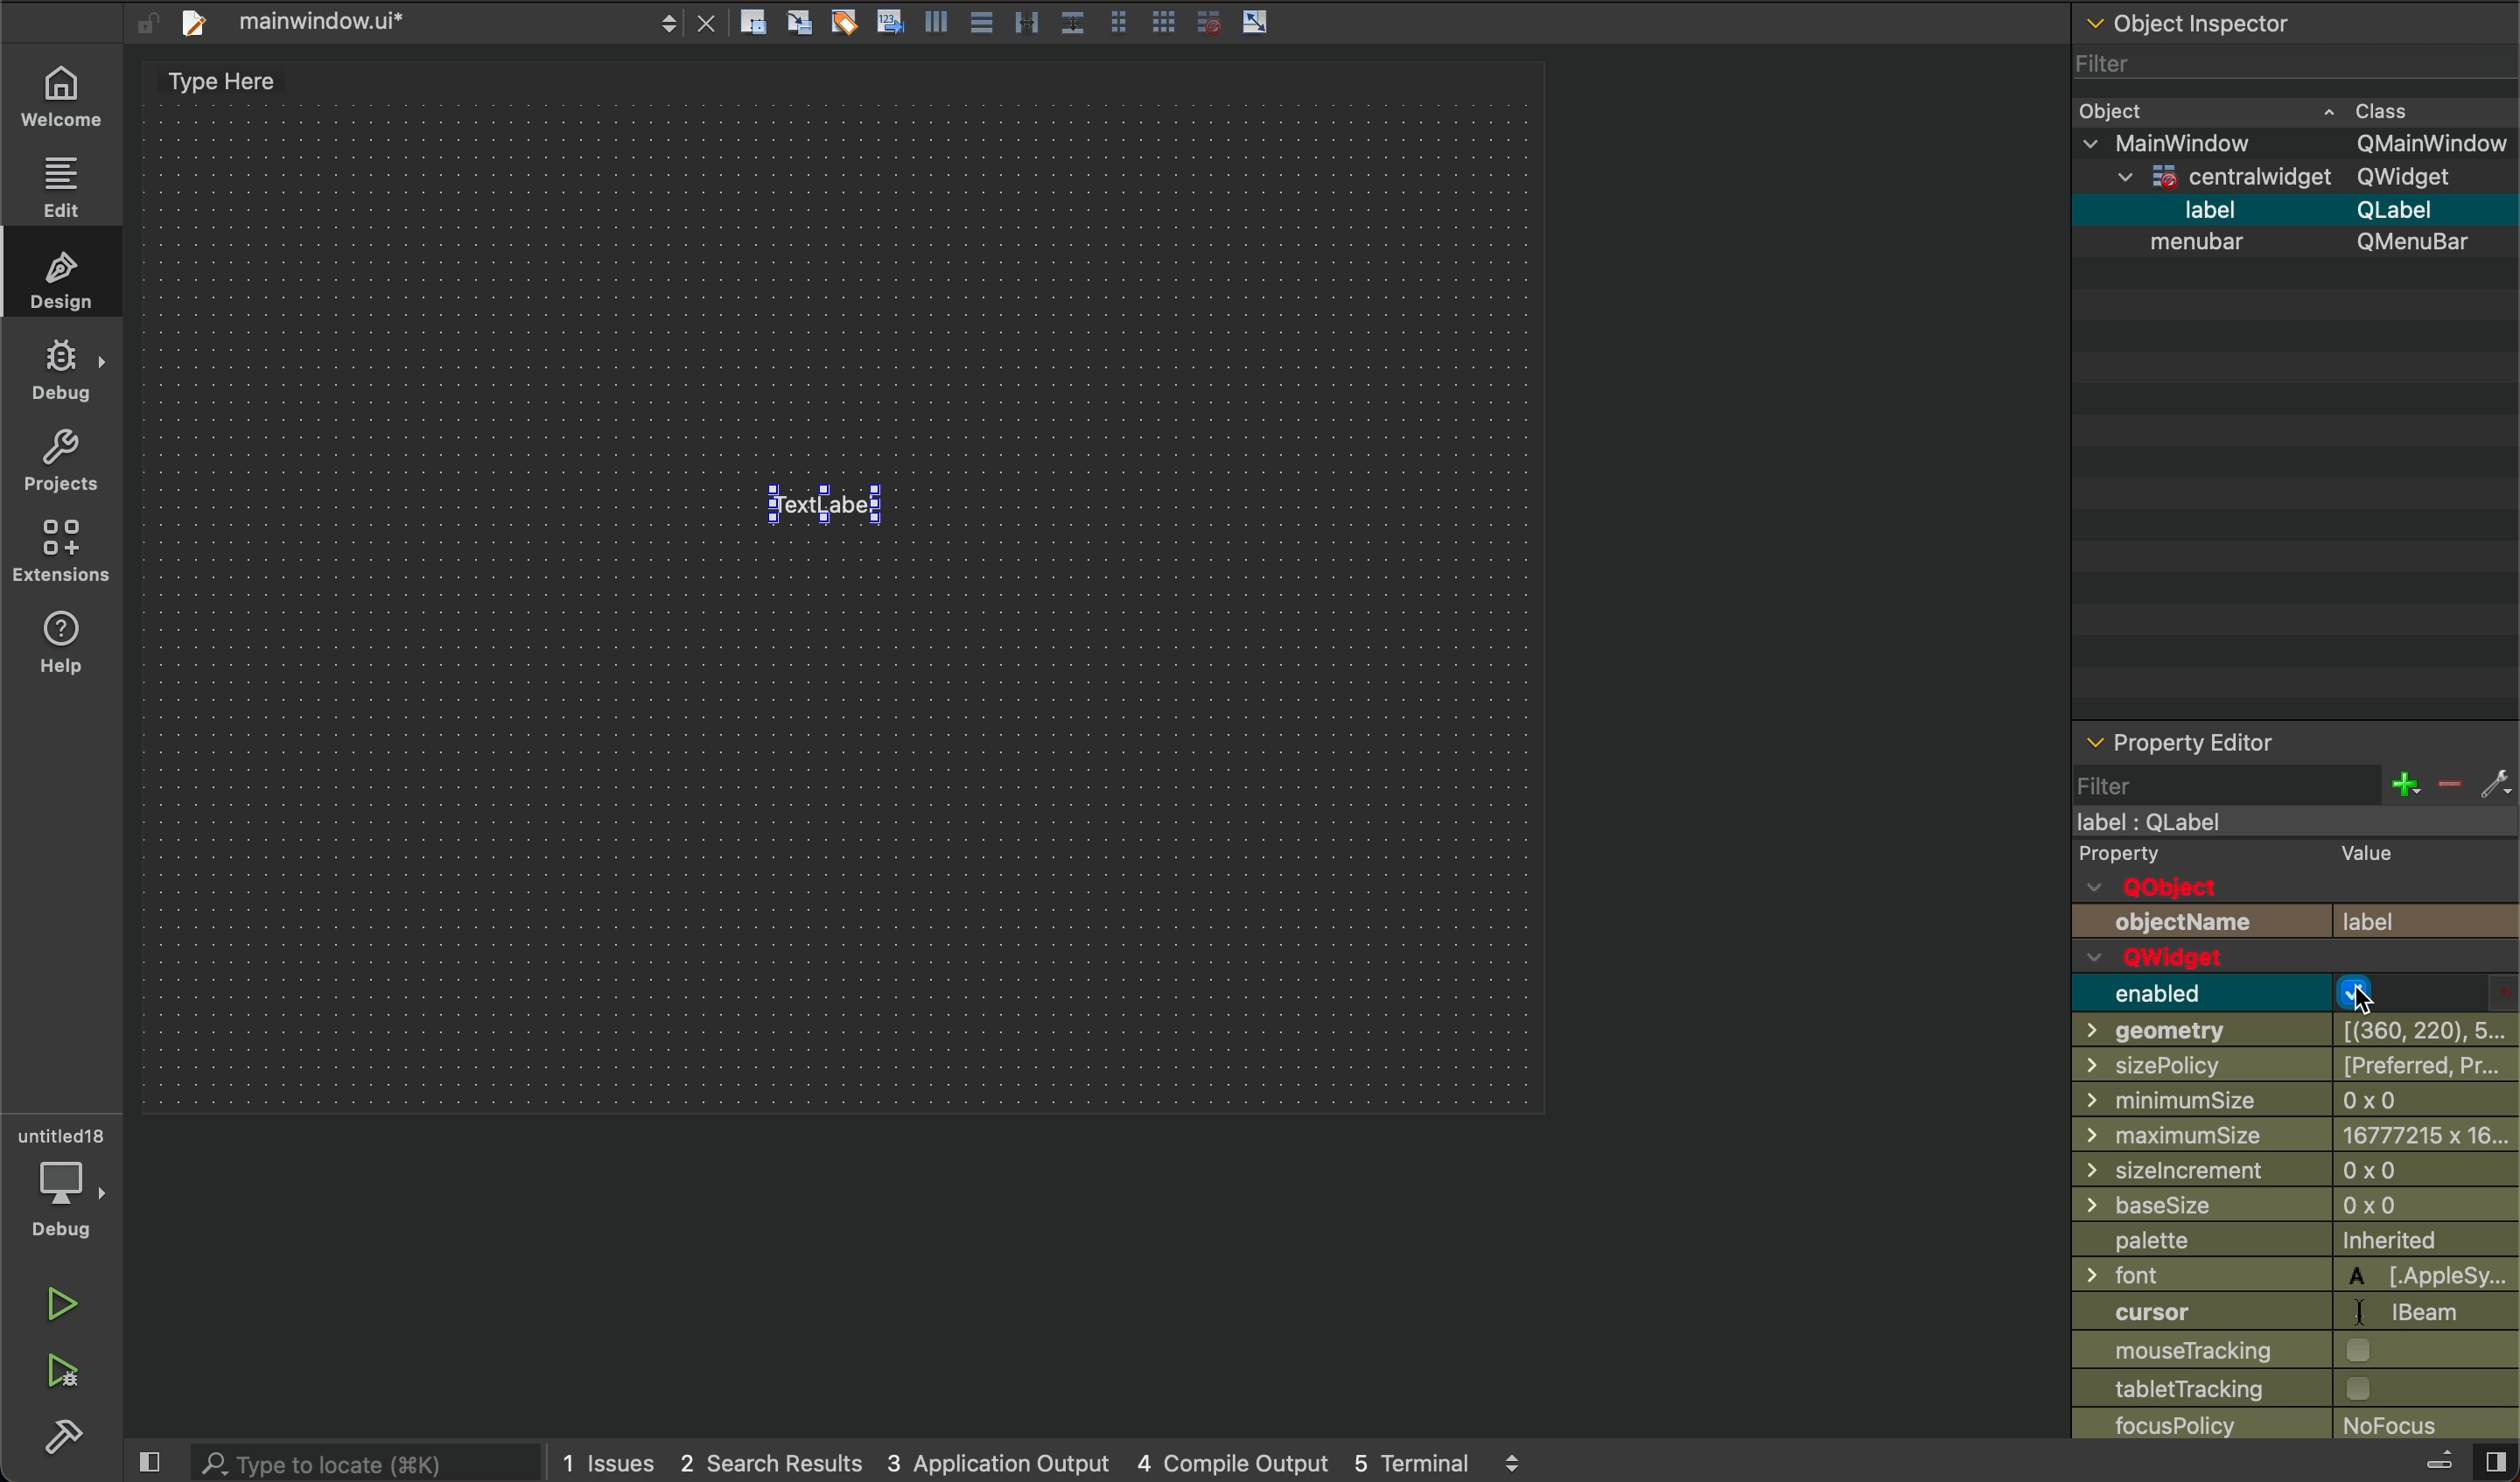 The image size is (2520, 1482). Describe the element at coordinates (2194, 1168) in the screenshot. I see `sizelncrement` at that location.